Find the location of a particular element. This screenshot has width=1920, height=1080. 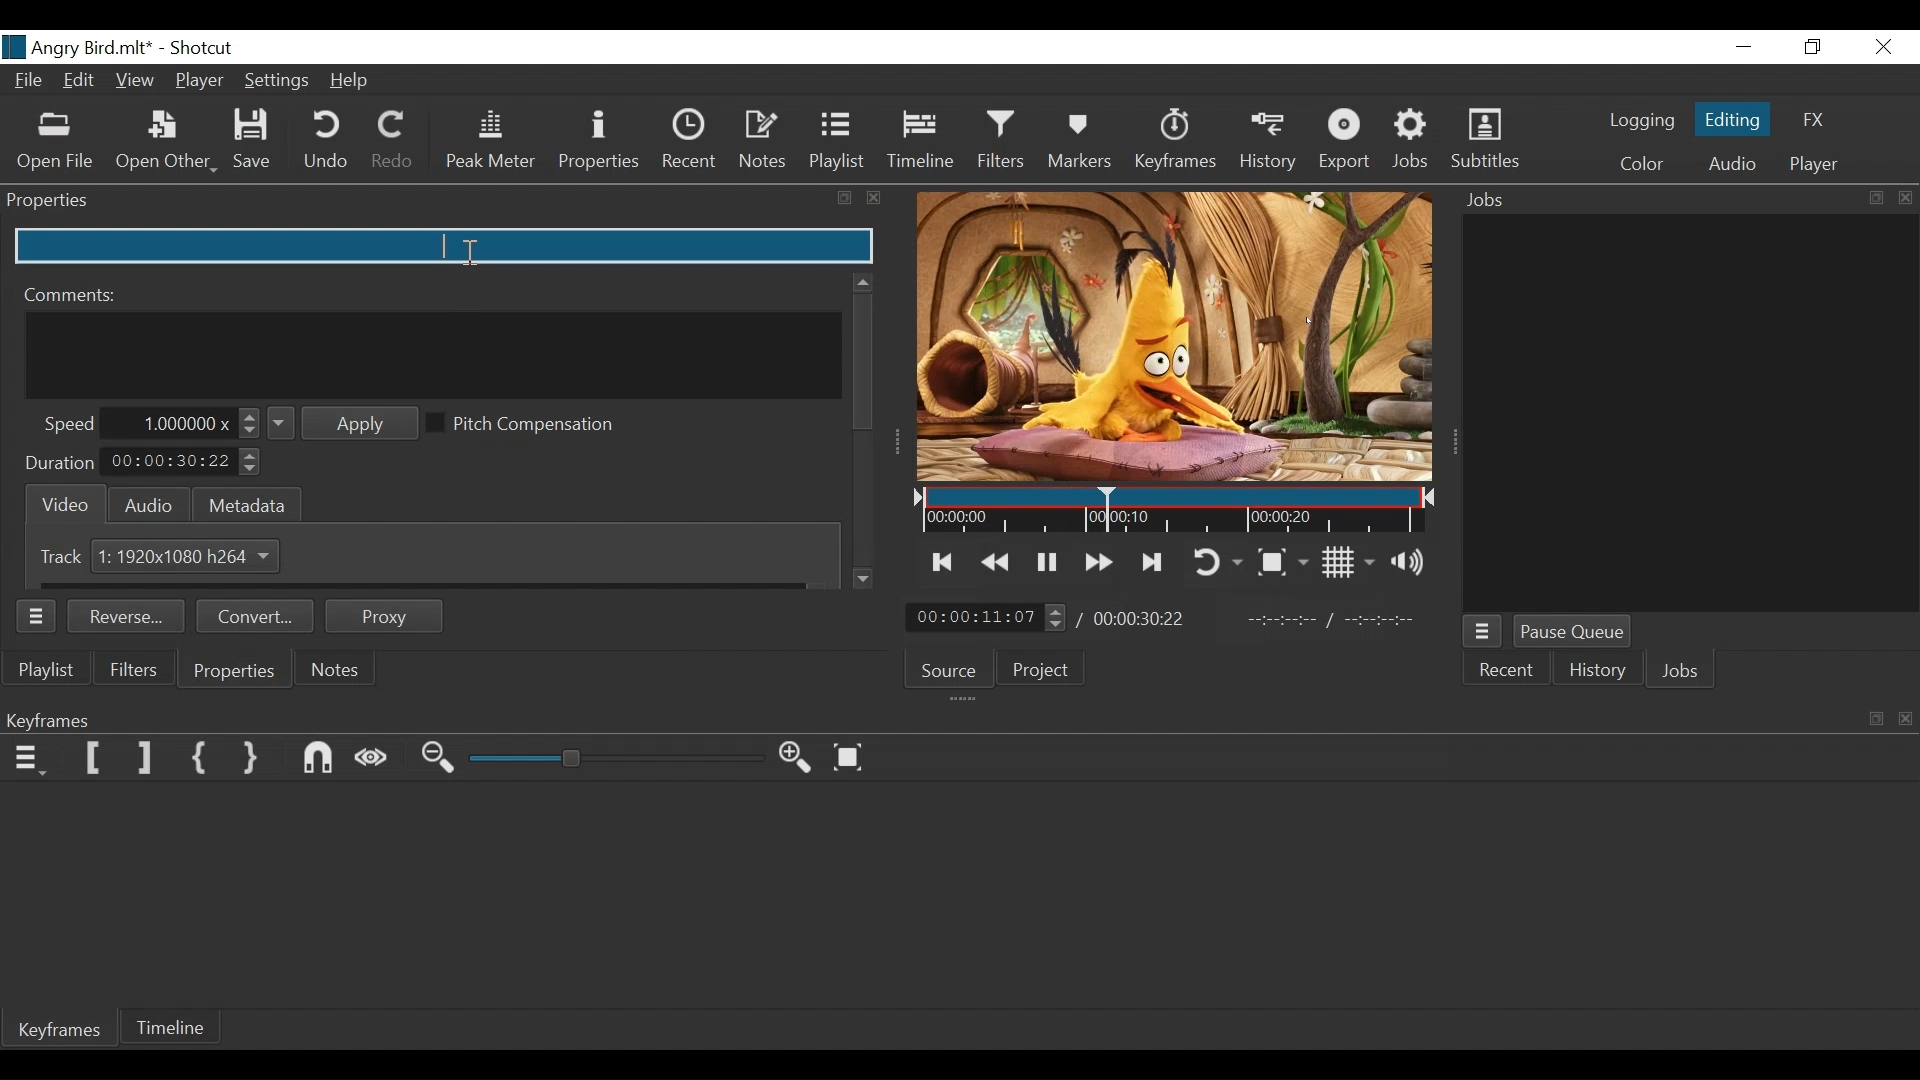

player is located at coordinates (1810, 167).